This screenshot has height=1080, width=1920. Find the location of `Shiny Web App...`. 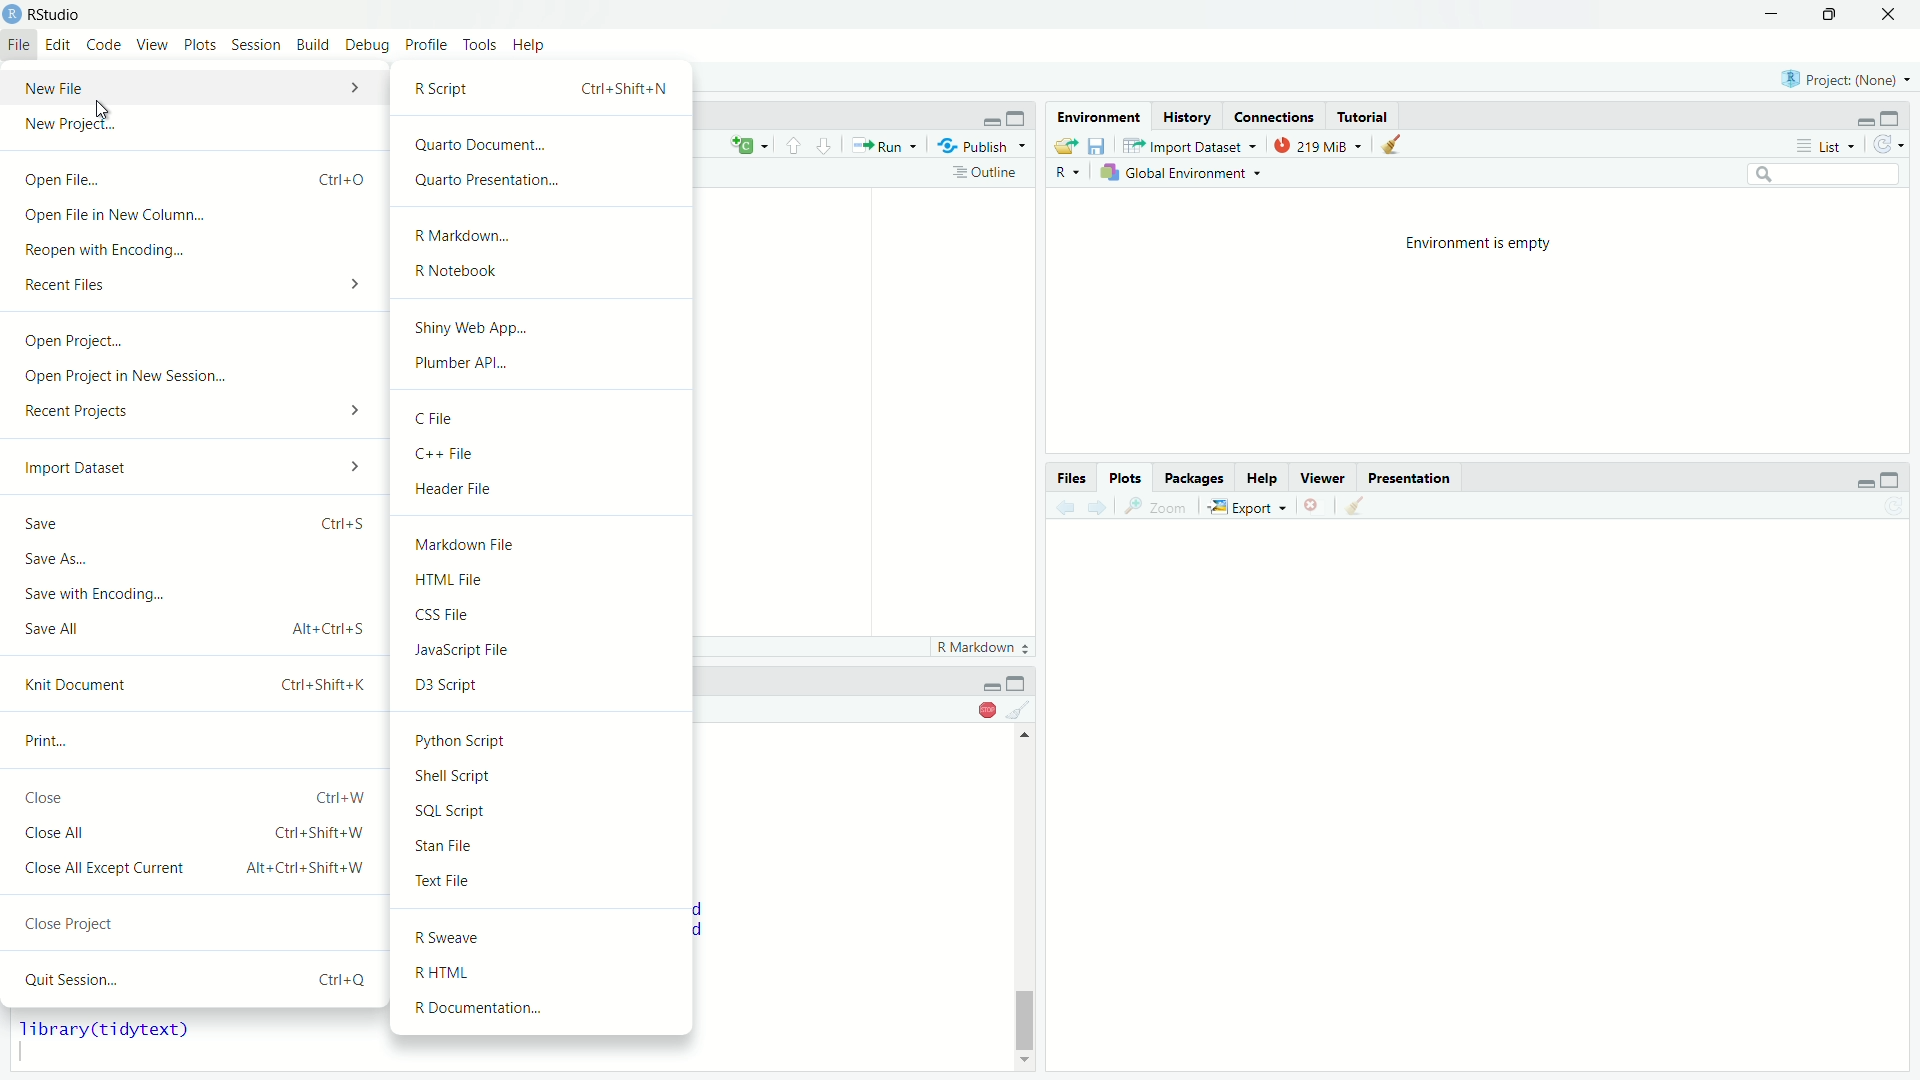

Shiny Web App... is located at coordinates (543, 327).